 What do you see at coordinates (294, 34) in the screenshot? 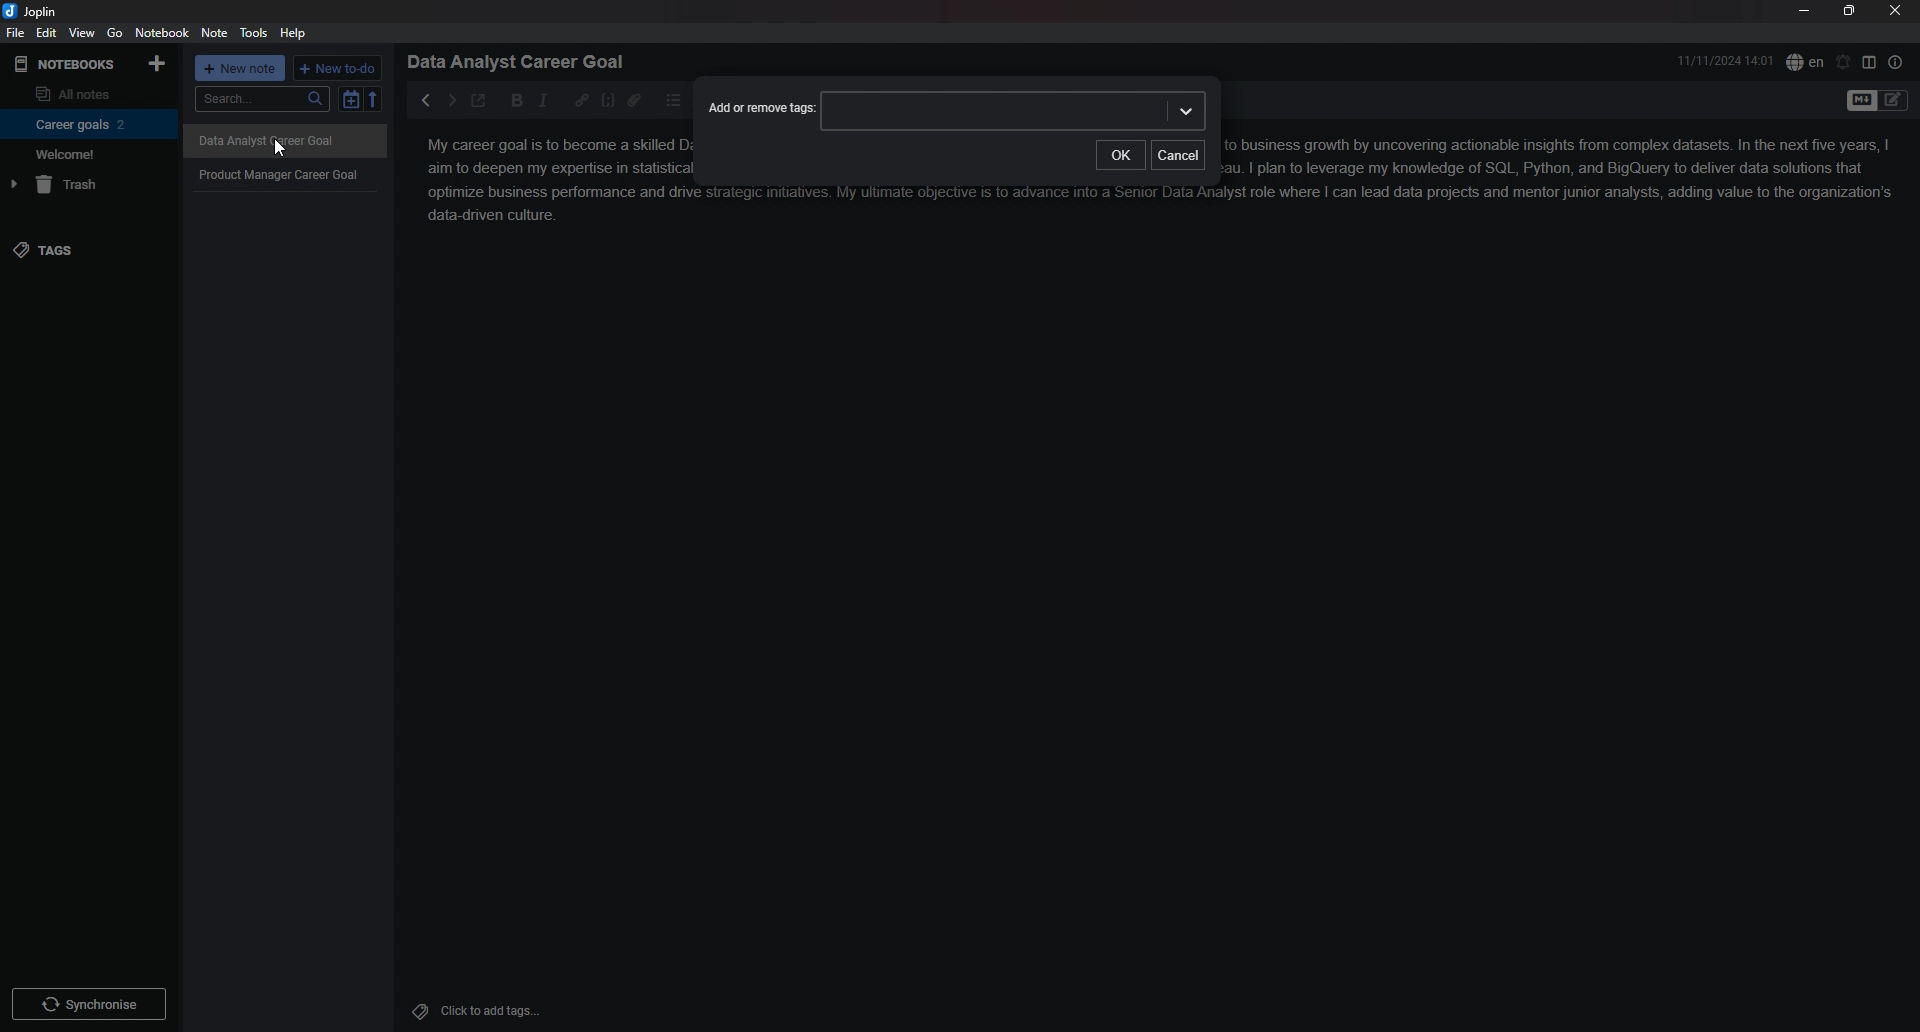
I see `help` at bounding box center [294, 34].